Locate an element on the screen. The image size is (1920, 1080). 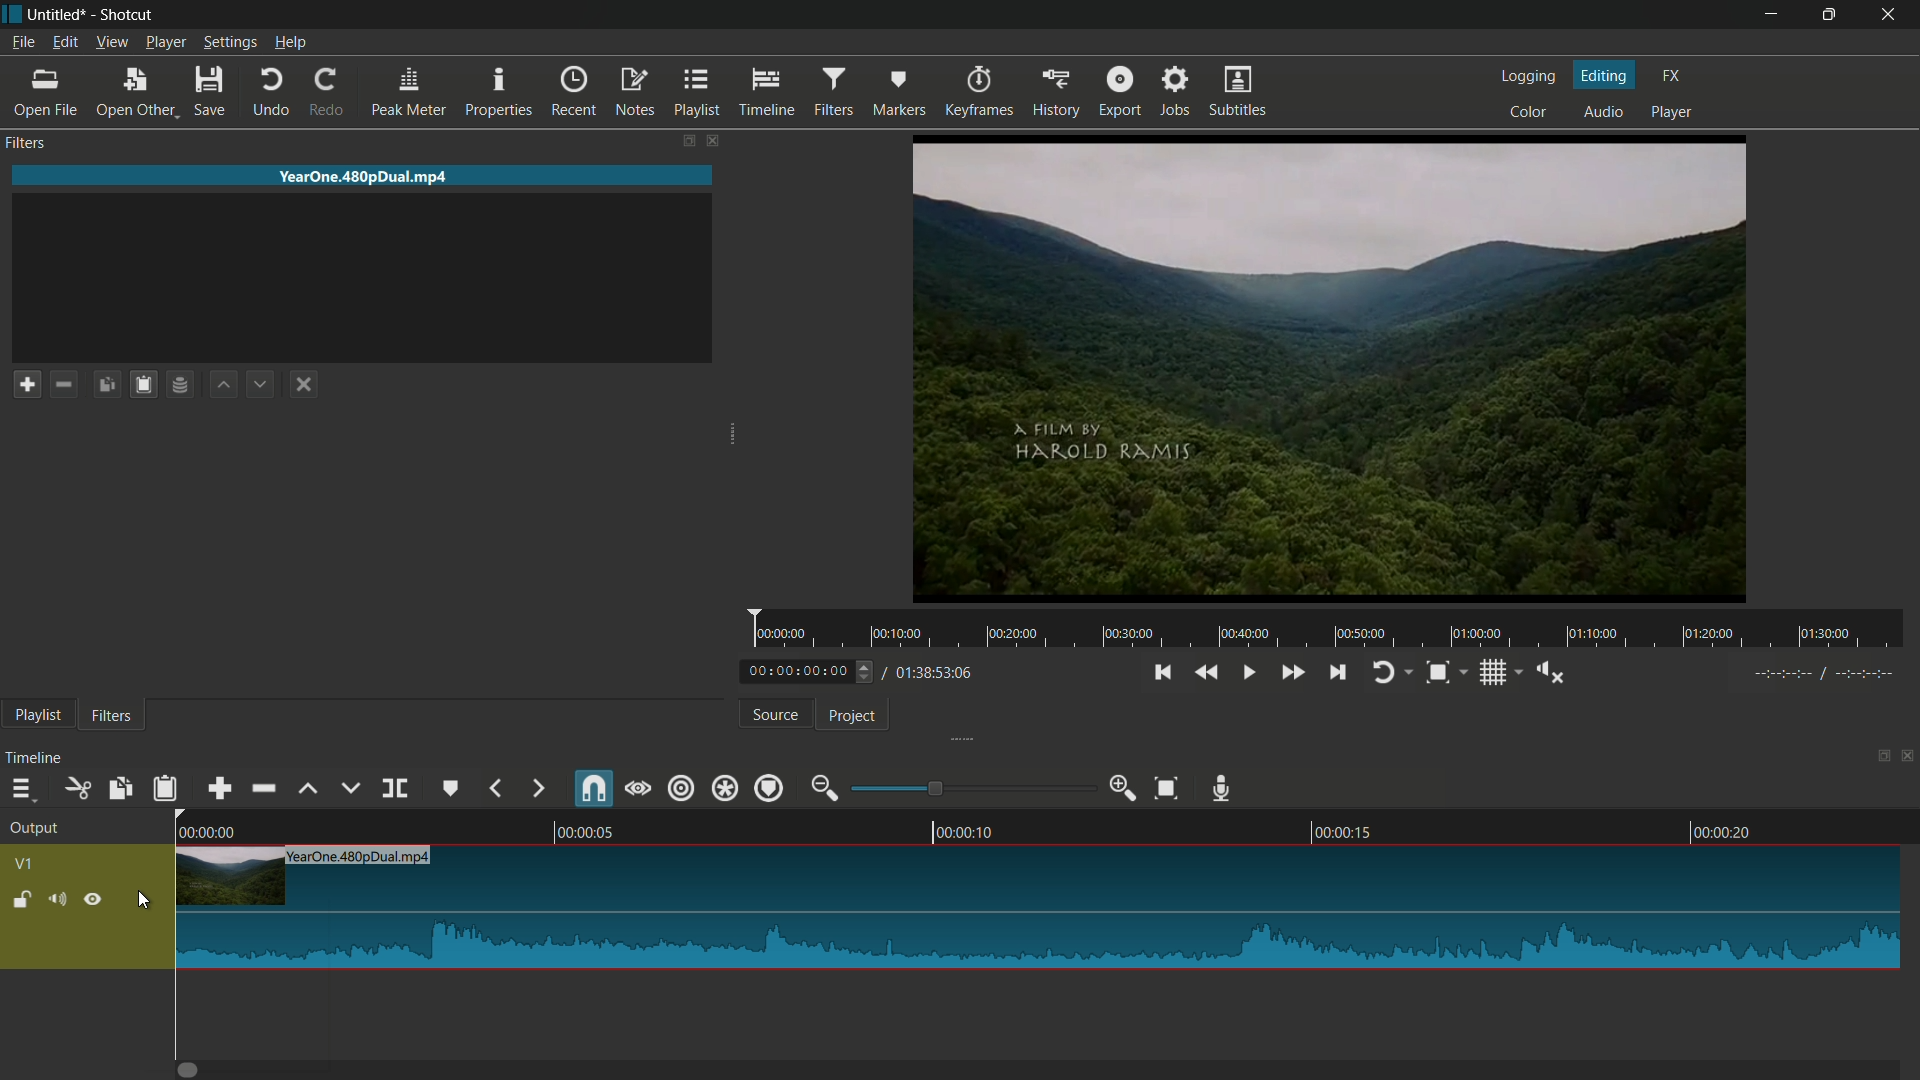
logging is located at coordinates (1531, 78).